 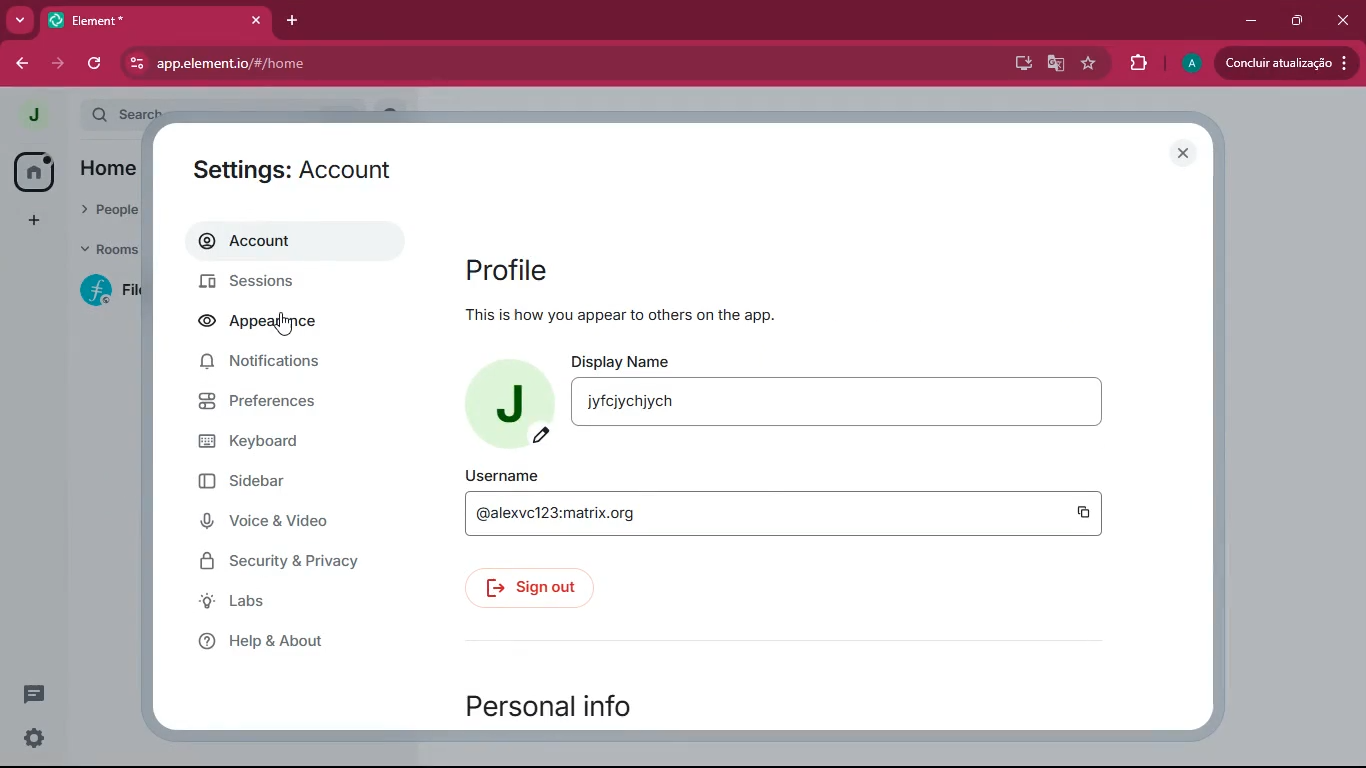 What do you see at coordinates (58, 65) in the screenshot?
I see `forward` at bounding box center [58, 65].